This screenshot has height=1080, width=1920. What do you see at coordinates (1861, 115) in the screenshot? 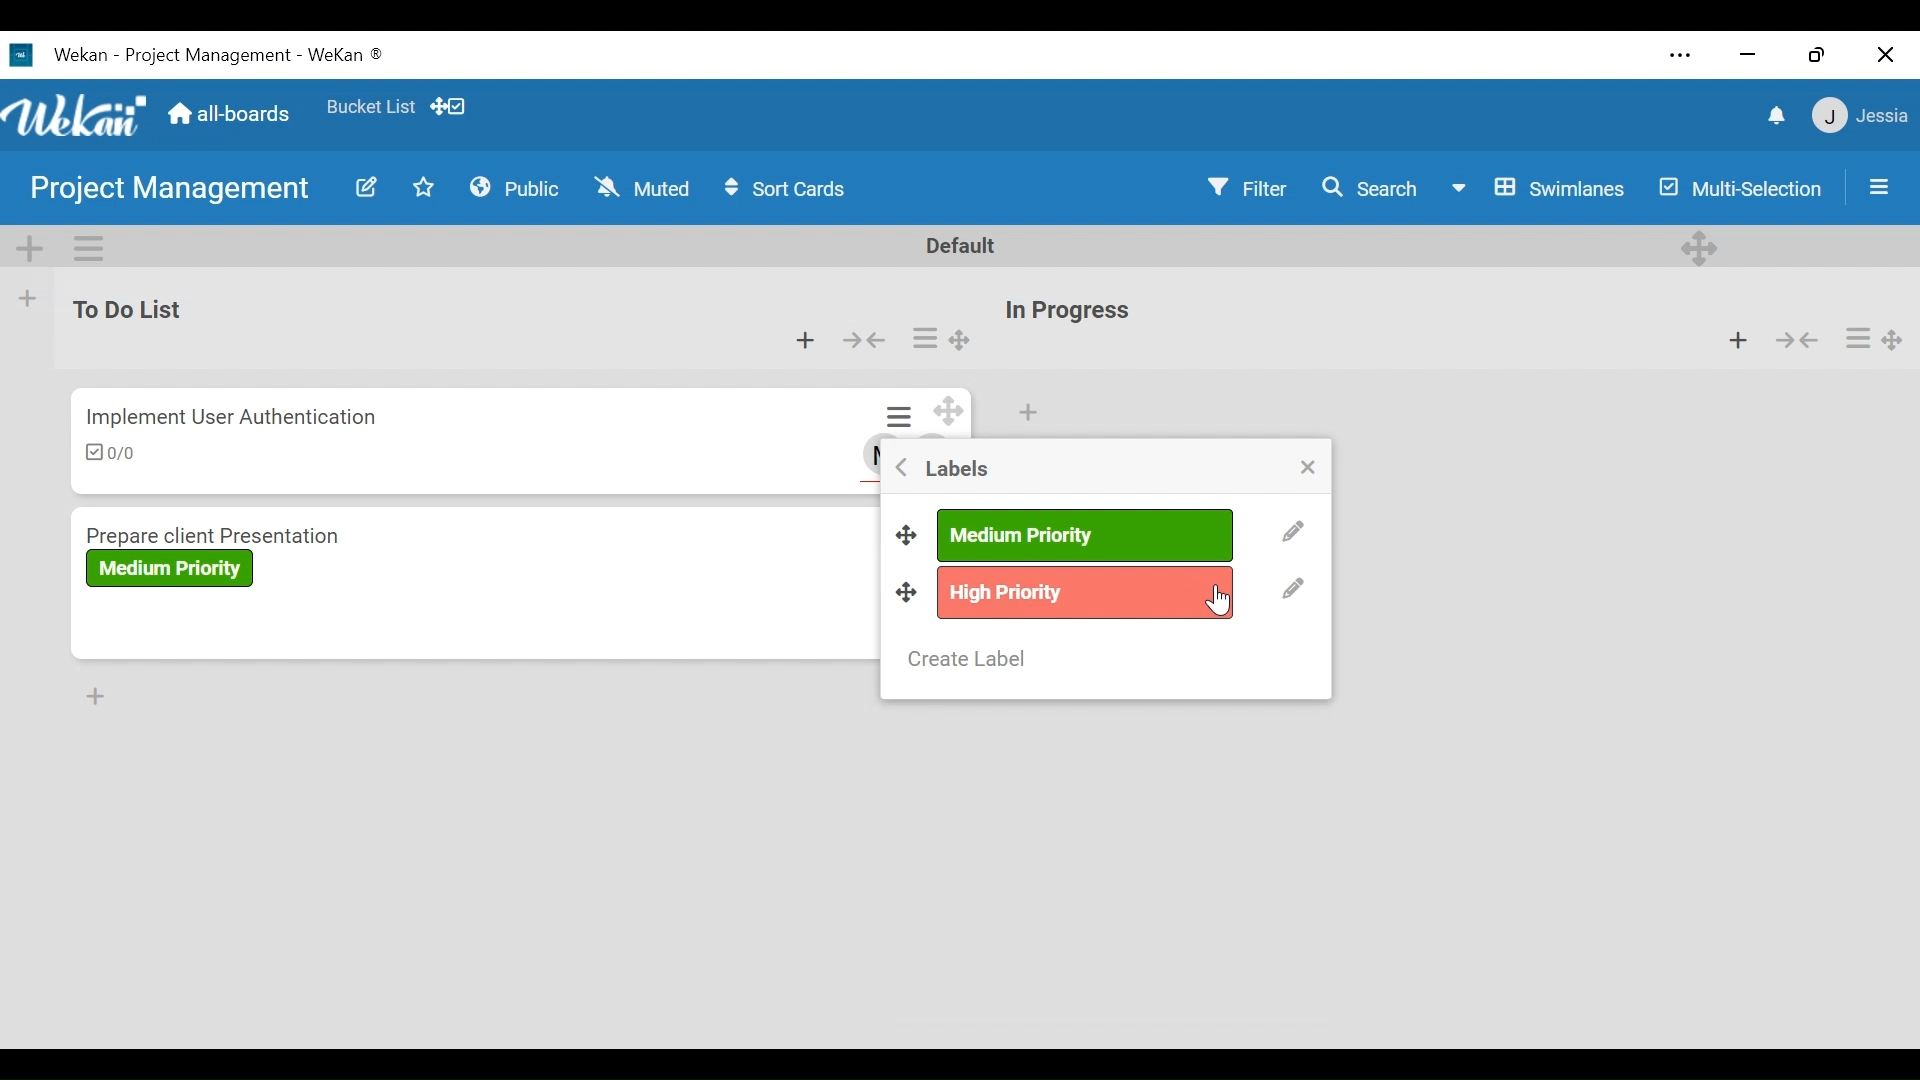
I see `Member Settings` at bounding box center [1861, 115].